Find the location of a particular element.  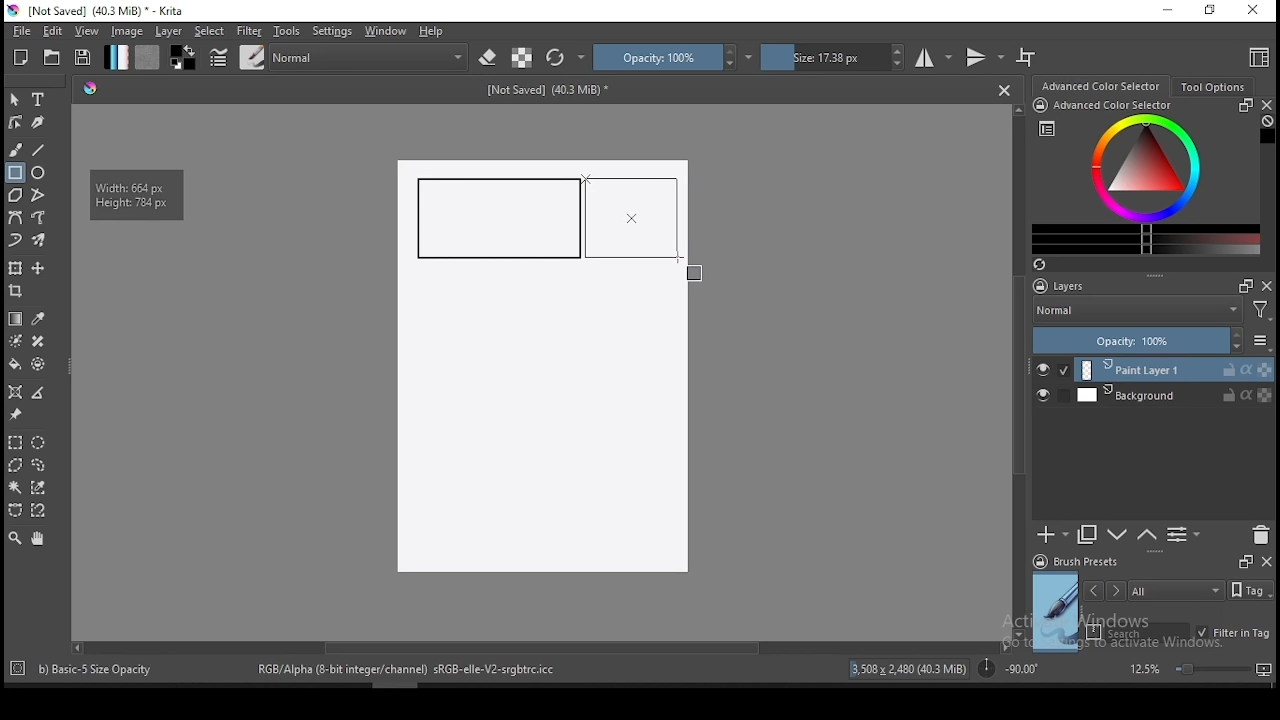

duplicate layer is located at coordinates (1088, 534).